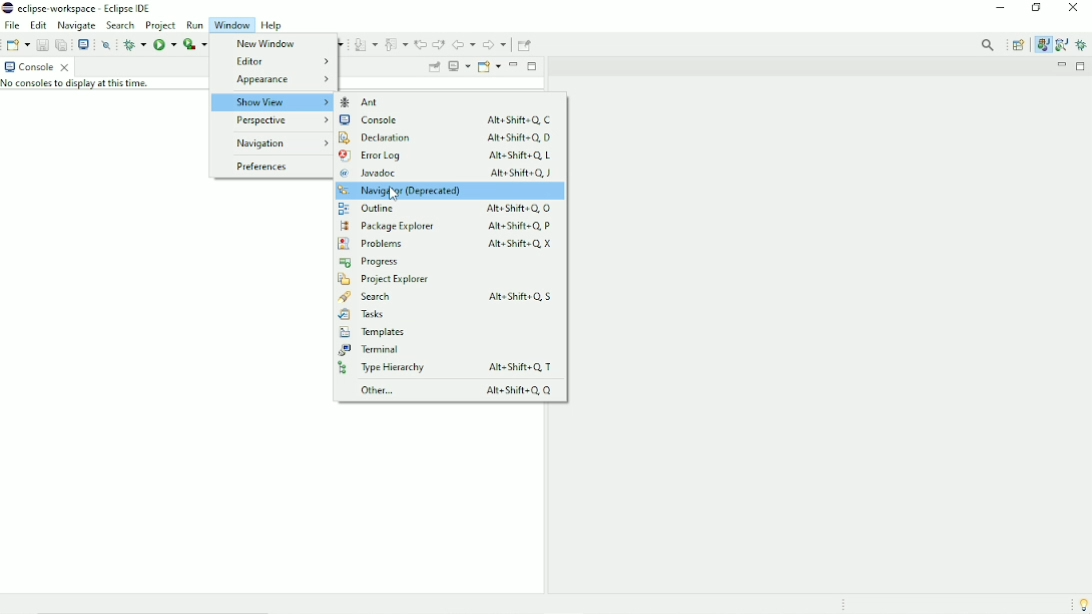 This screenshot has height=614, width=1092. What do you see at coordinates (164, 44) in the screenshot?
I see `Run` at bounding box center [164, 44].